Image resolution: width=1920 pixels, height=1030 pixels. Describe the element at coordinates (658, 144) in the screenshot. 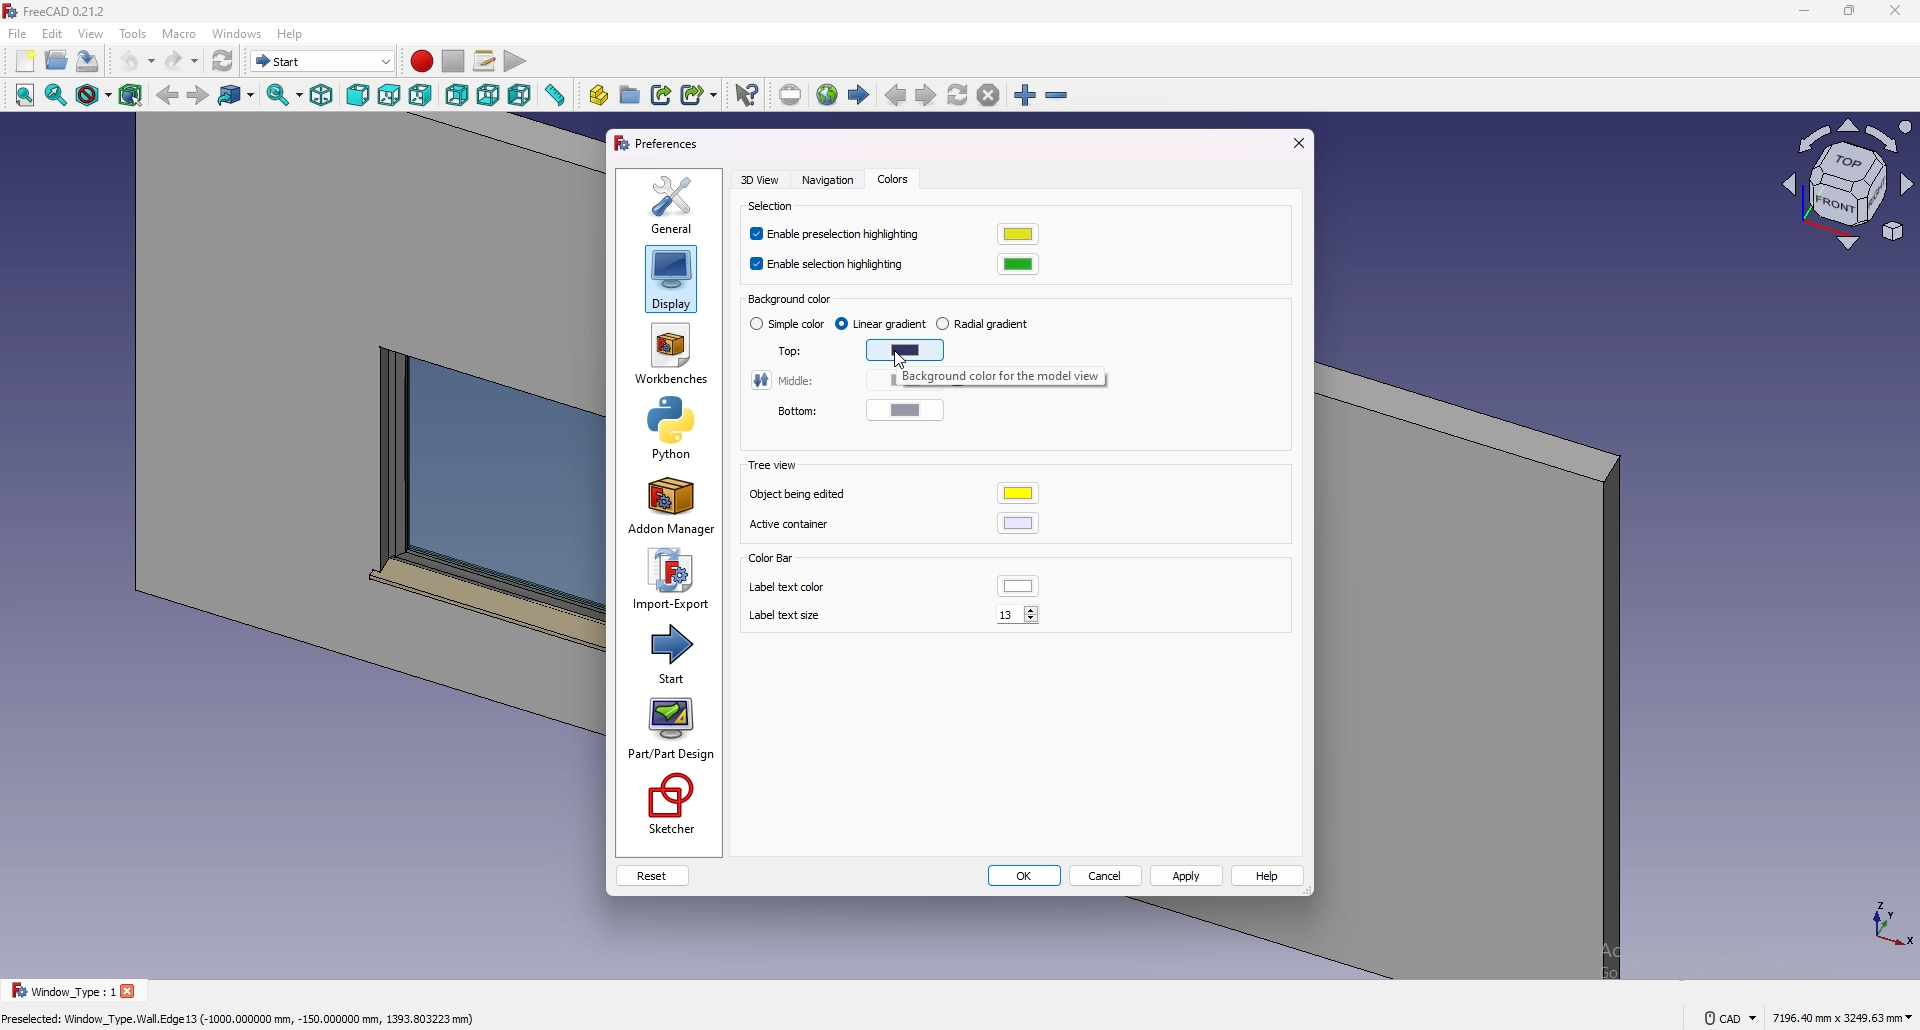

I see `preferences` at that location.